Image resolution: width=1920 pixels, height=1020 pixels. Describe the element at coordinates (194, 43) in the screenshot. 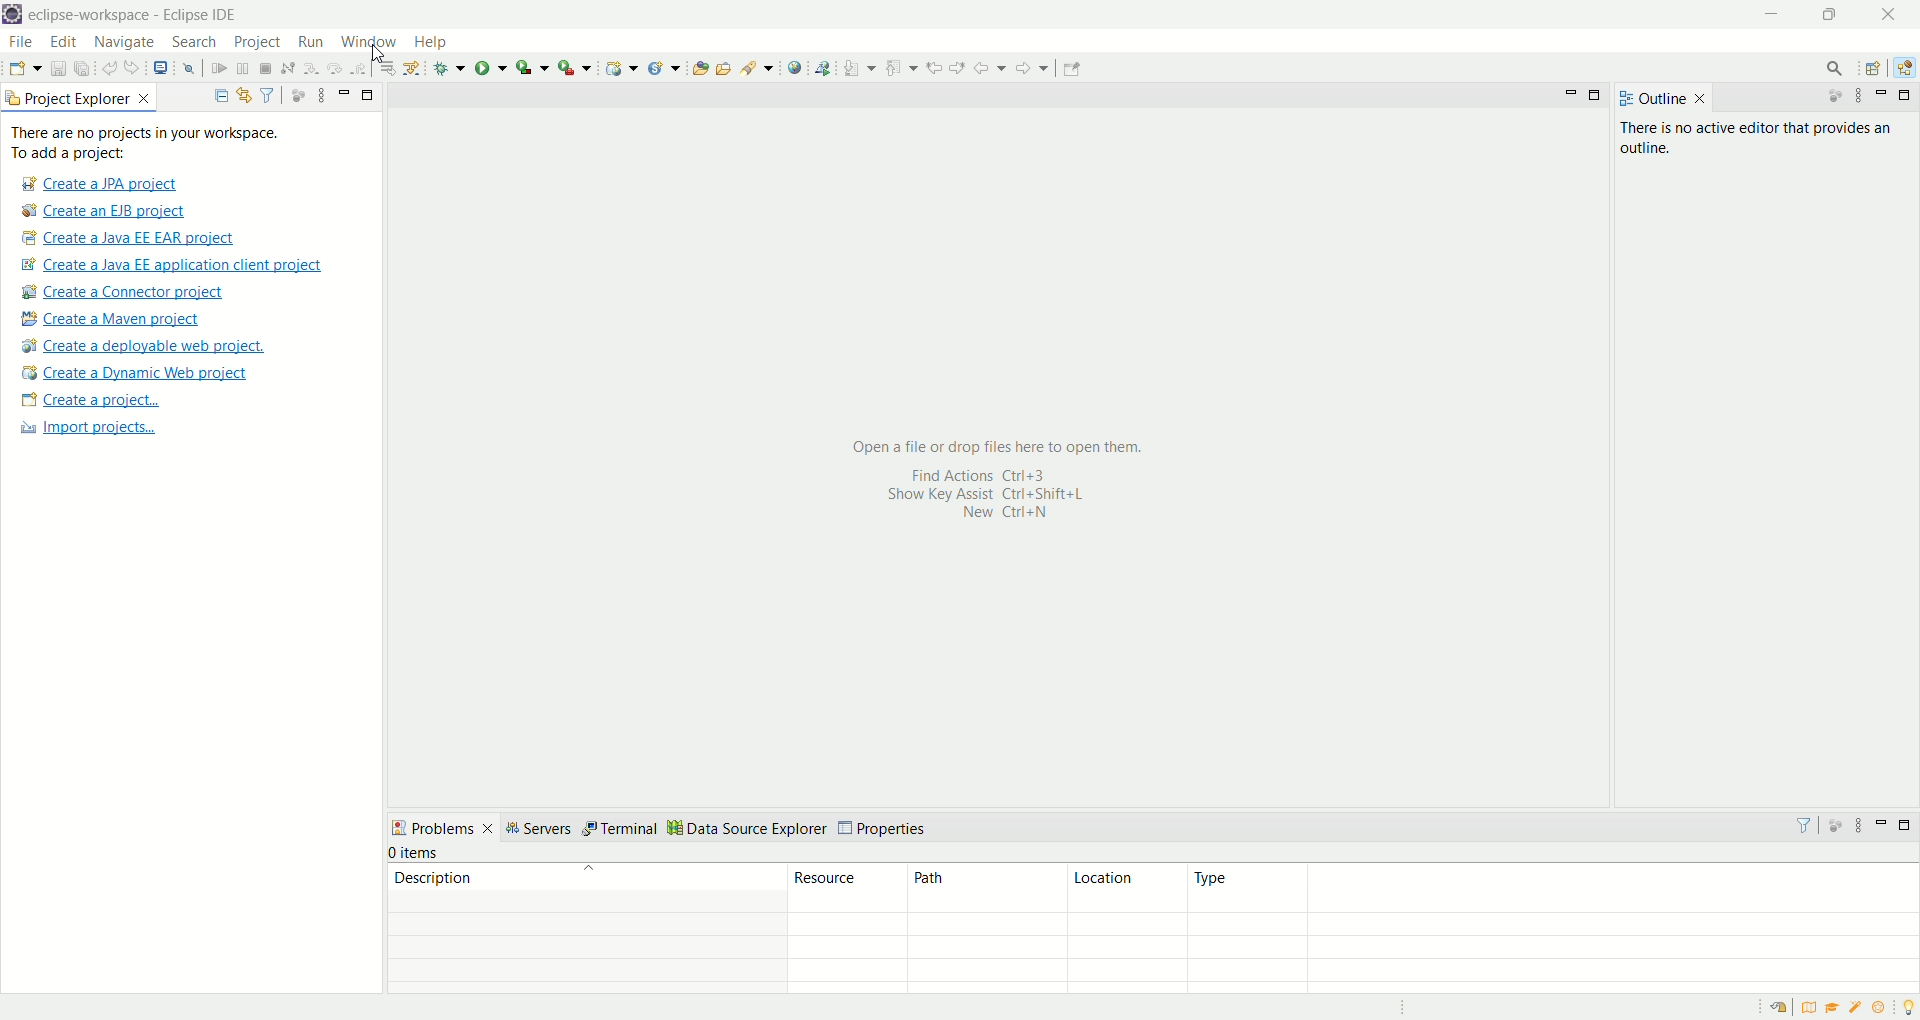

I see `search` at that location.